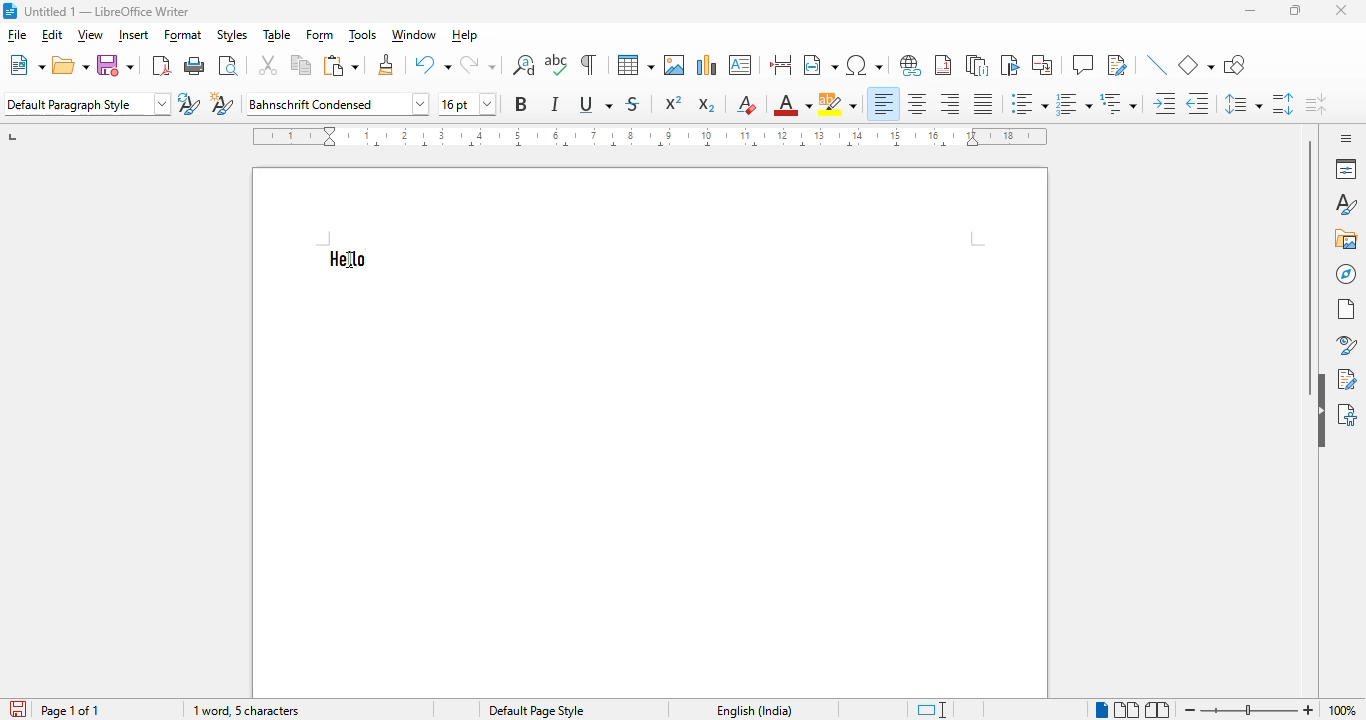 The width and height of the screenshot is (1366, 720). What do you see at coordinates (1346, 168) in the screenshot?
I see `properties` at bounding box center [1346, 168].